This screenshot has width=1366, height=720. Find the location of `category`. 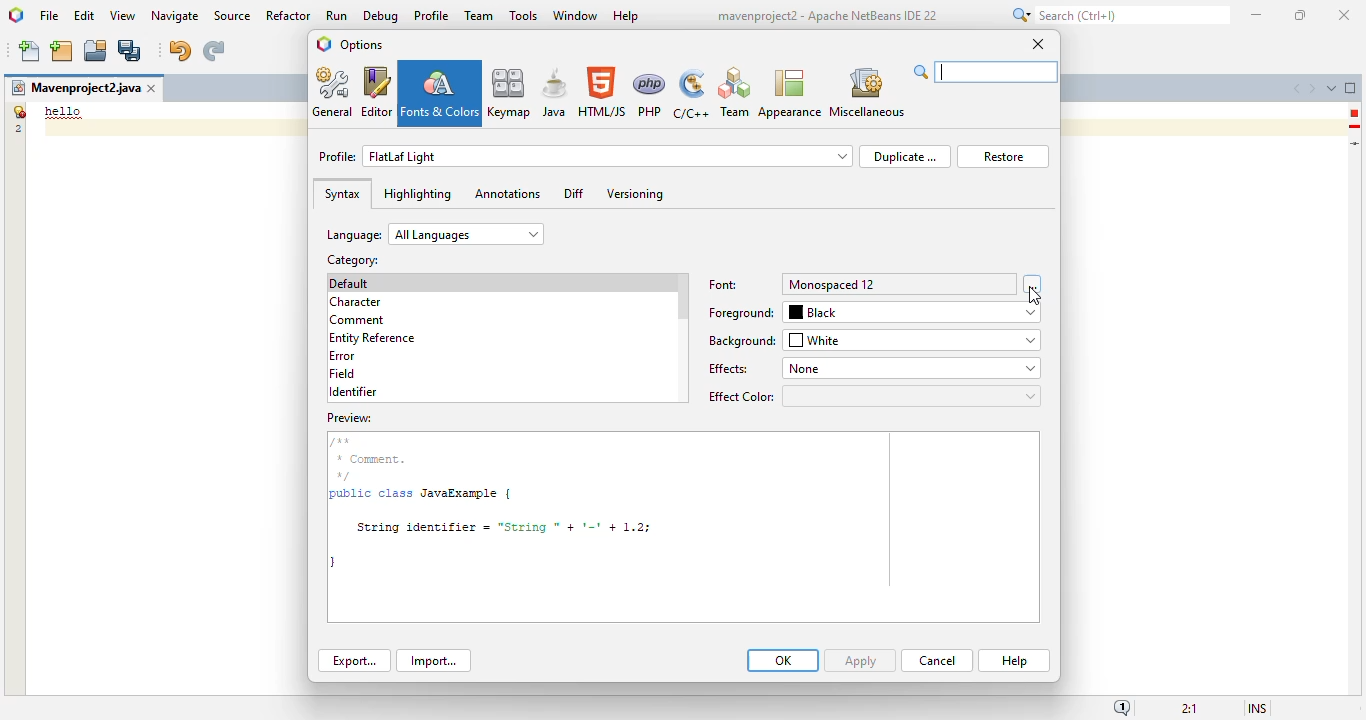

category is located at coordinates (351, 260).